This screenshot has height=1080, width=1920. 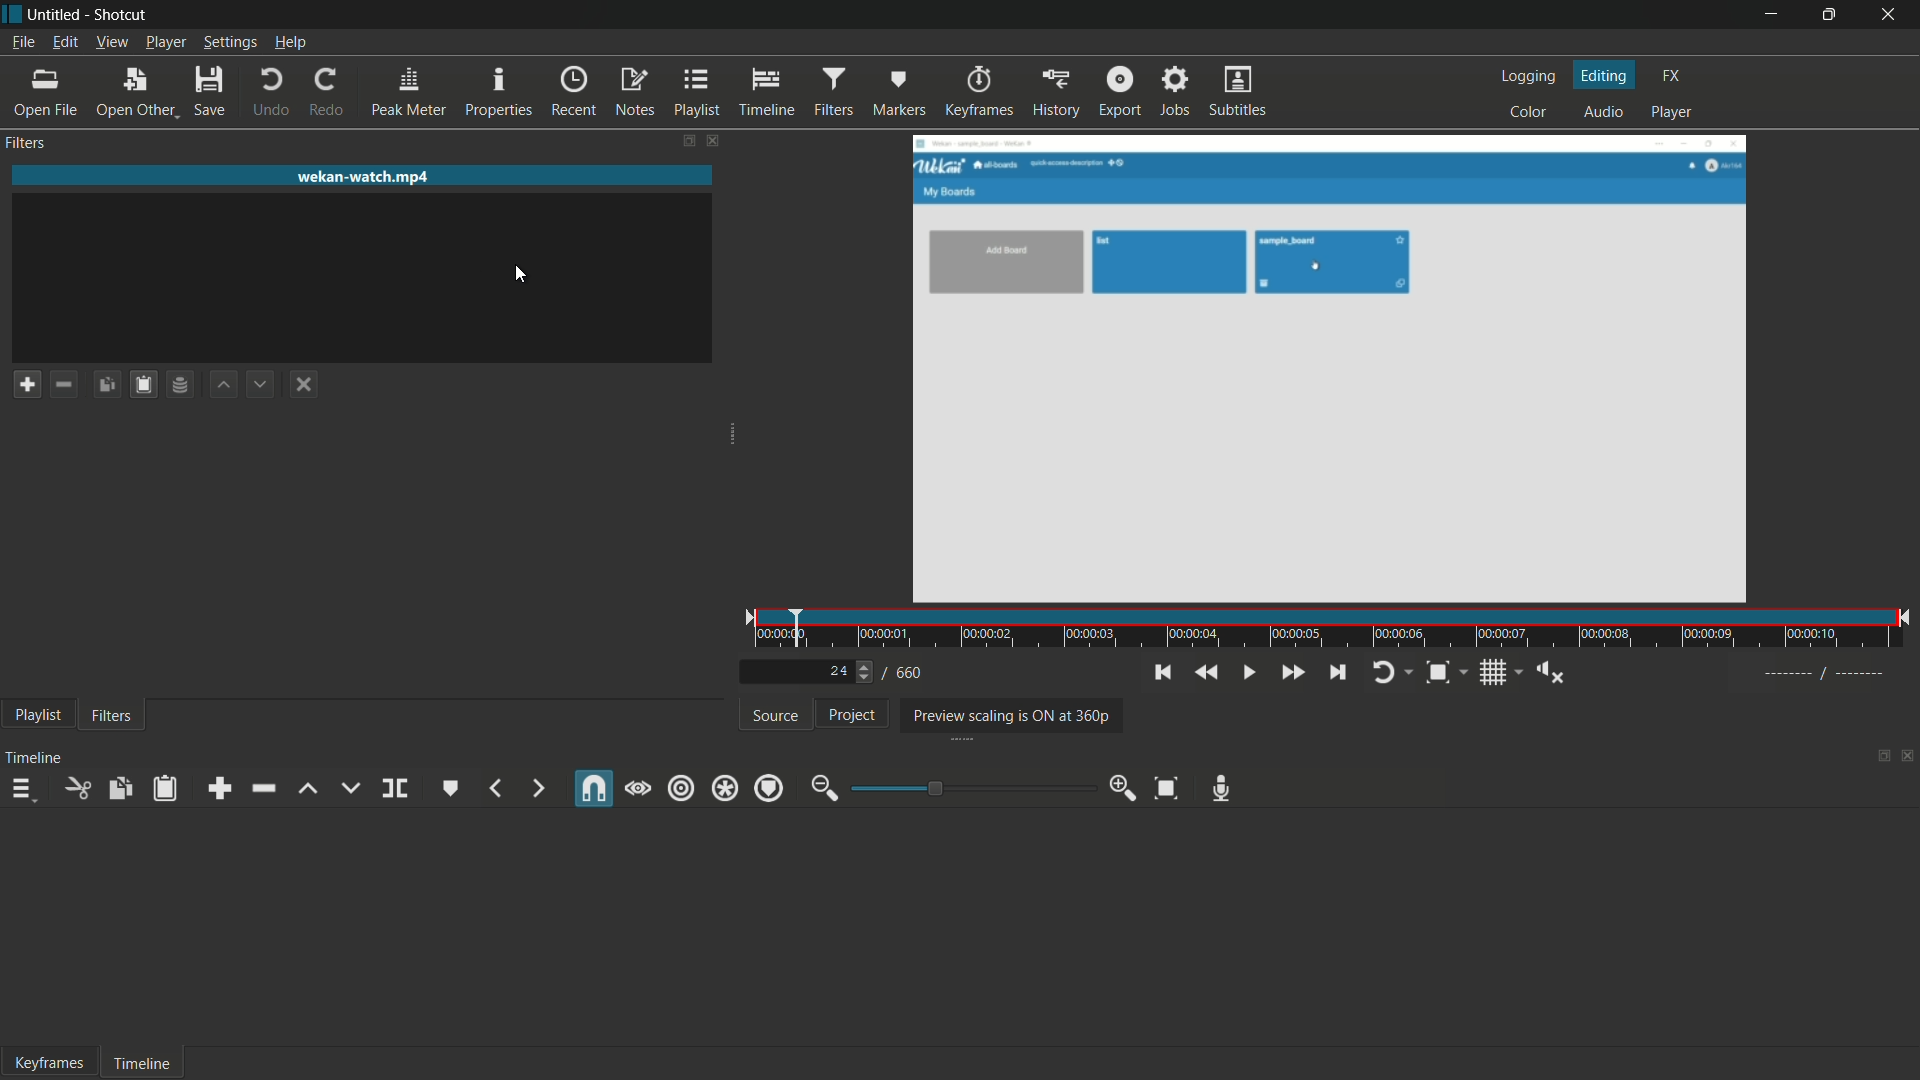 I want to click on change layout, so click(x=1880, y=758).